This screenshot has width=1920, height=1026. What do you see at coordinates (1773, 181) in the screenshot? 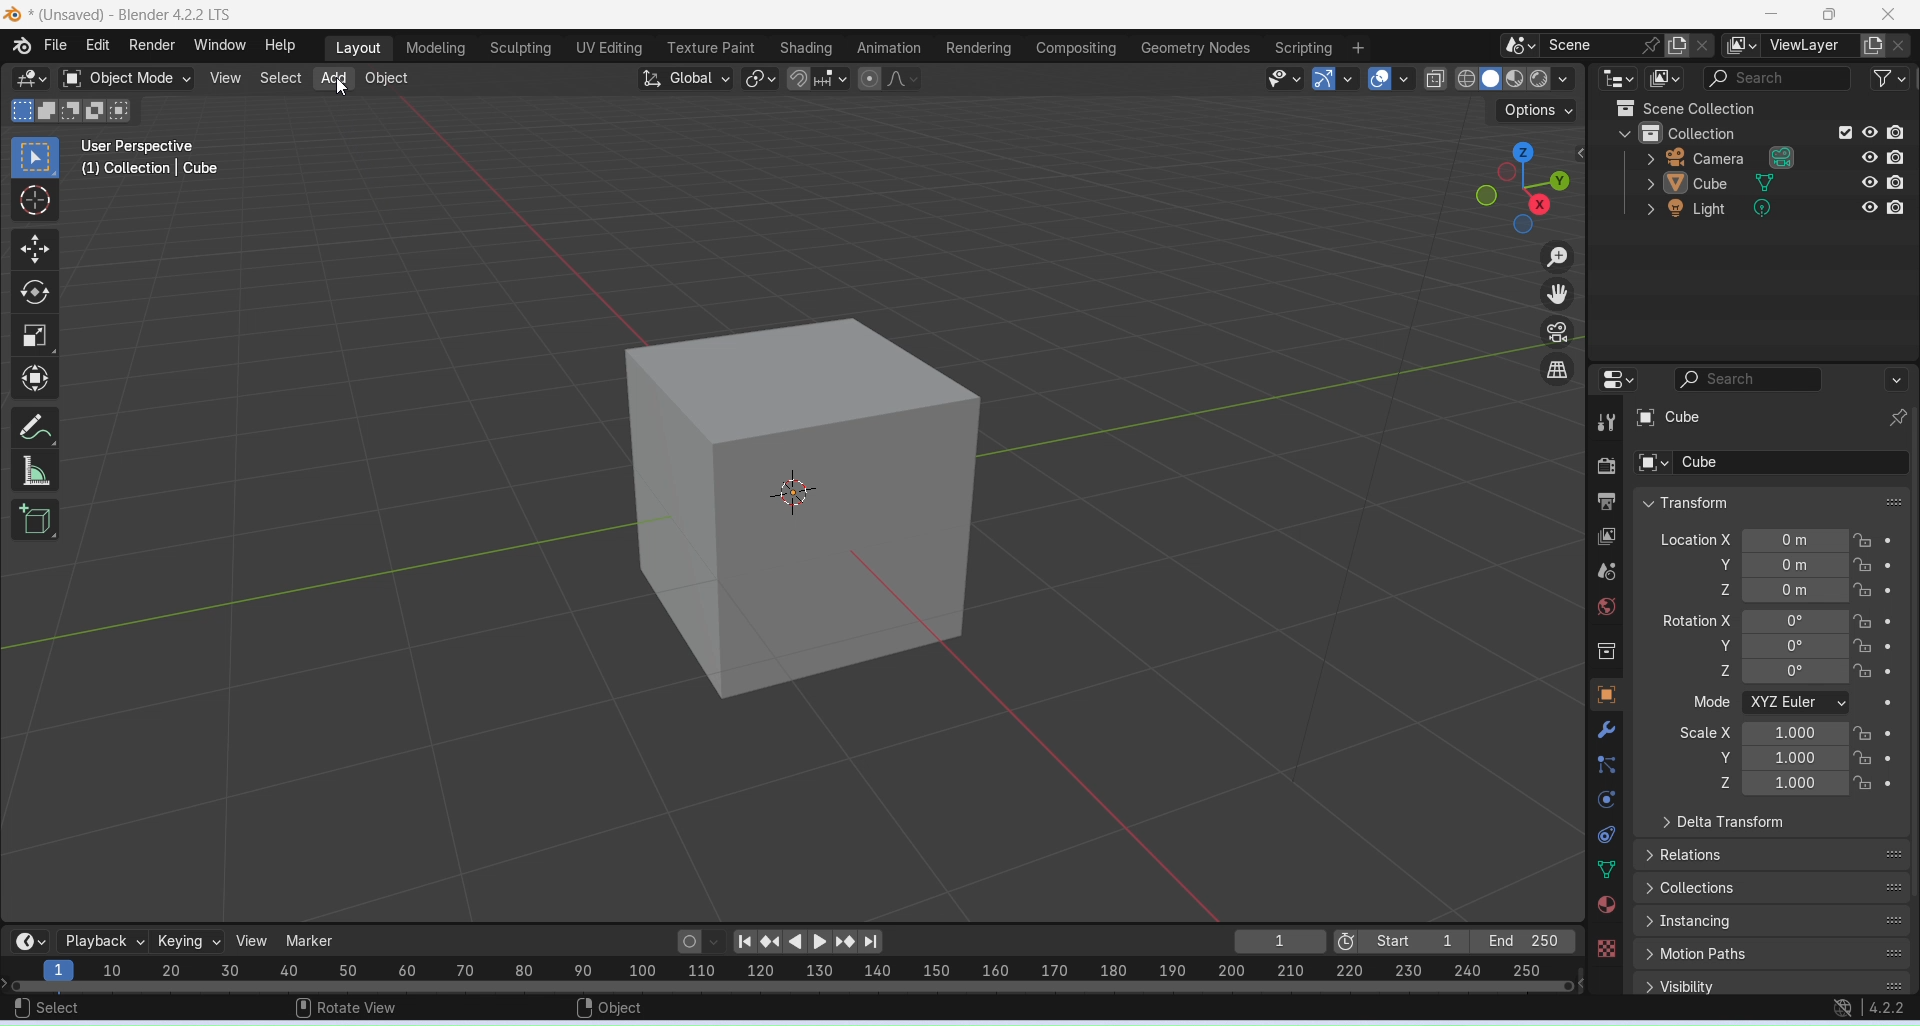
I see `Cube layer` at bounding box center [1773, 181].